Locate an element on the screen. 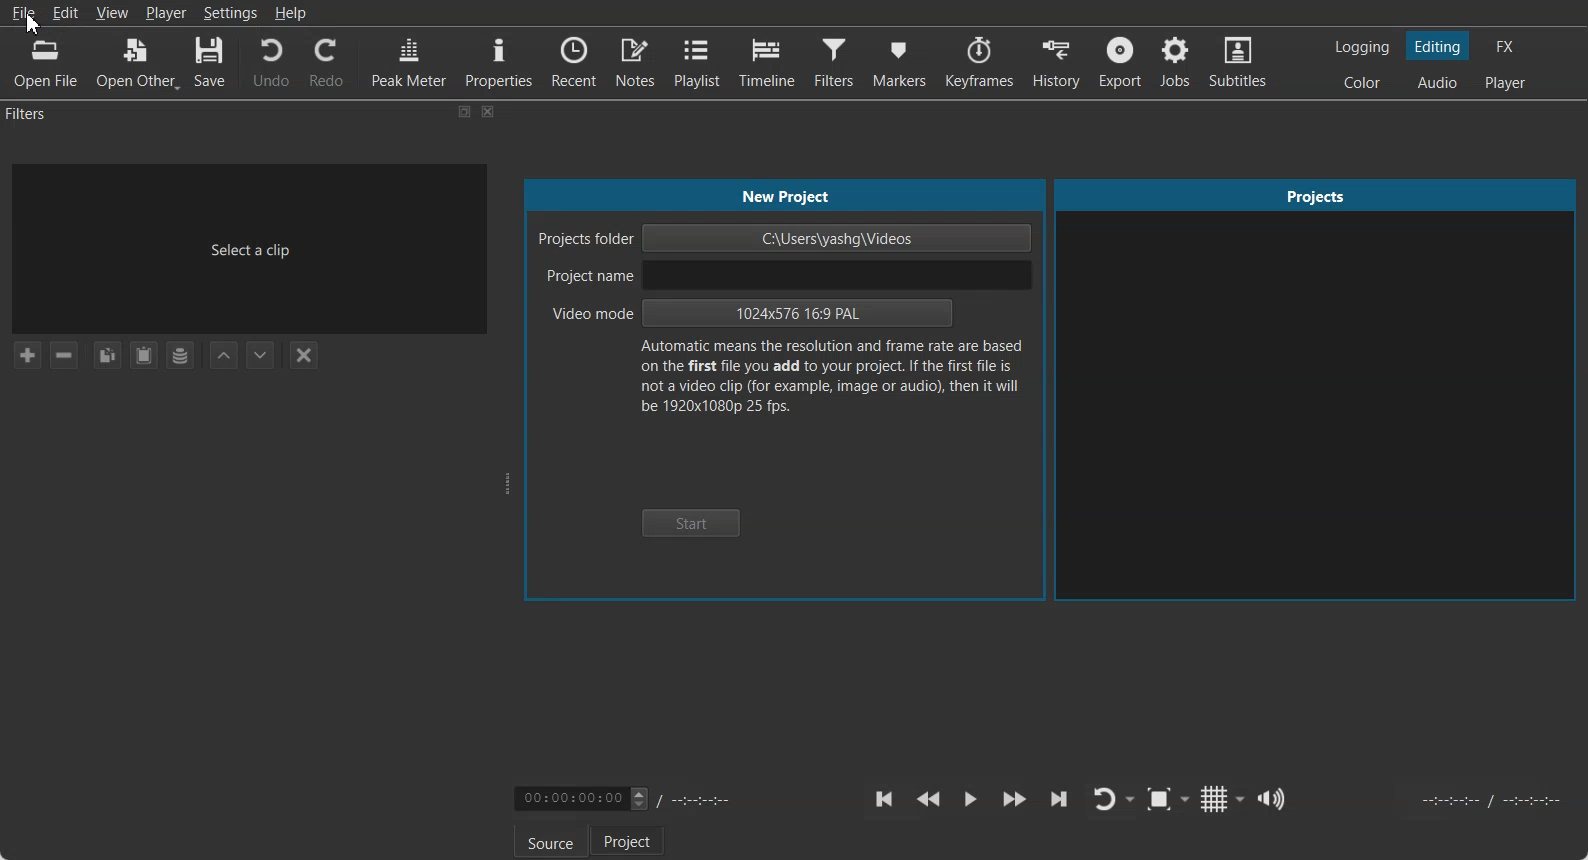 This screenshot has width=1588, height=860. Video Time Adjuster is located at coordinates (581, 798).